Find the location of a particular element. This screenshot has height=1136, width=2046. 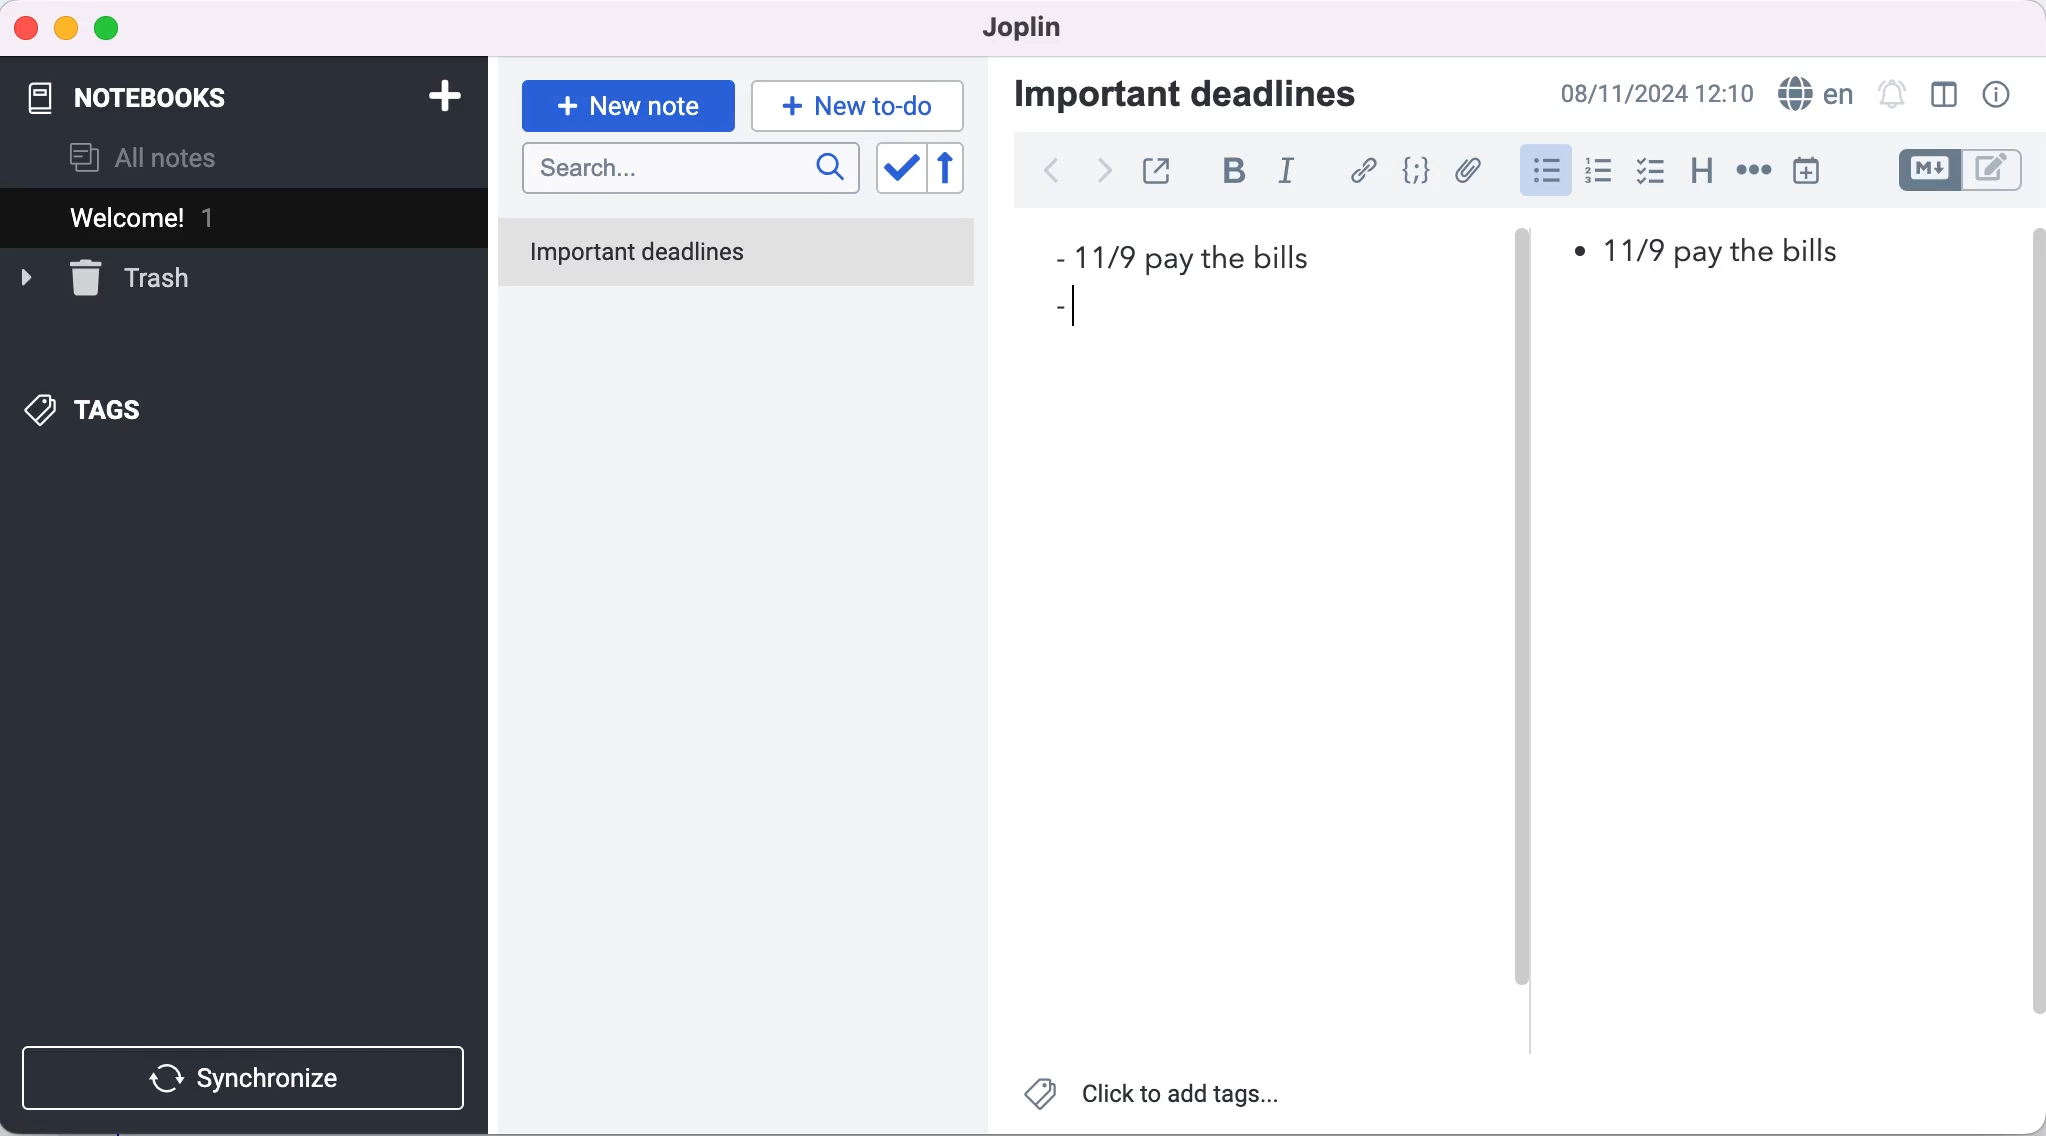

click to add tags is located at coordinates (1159, 1097).